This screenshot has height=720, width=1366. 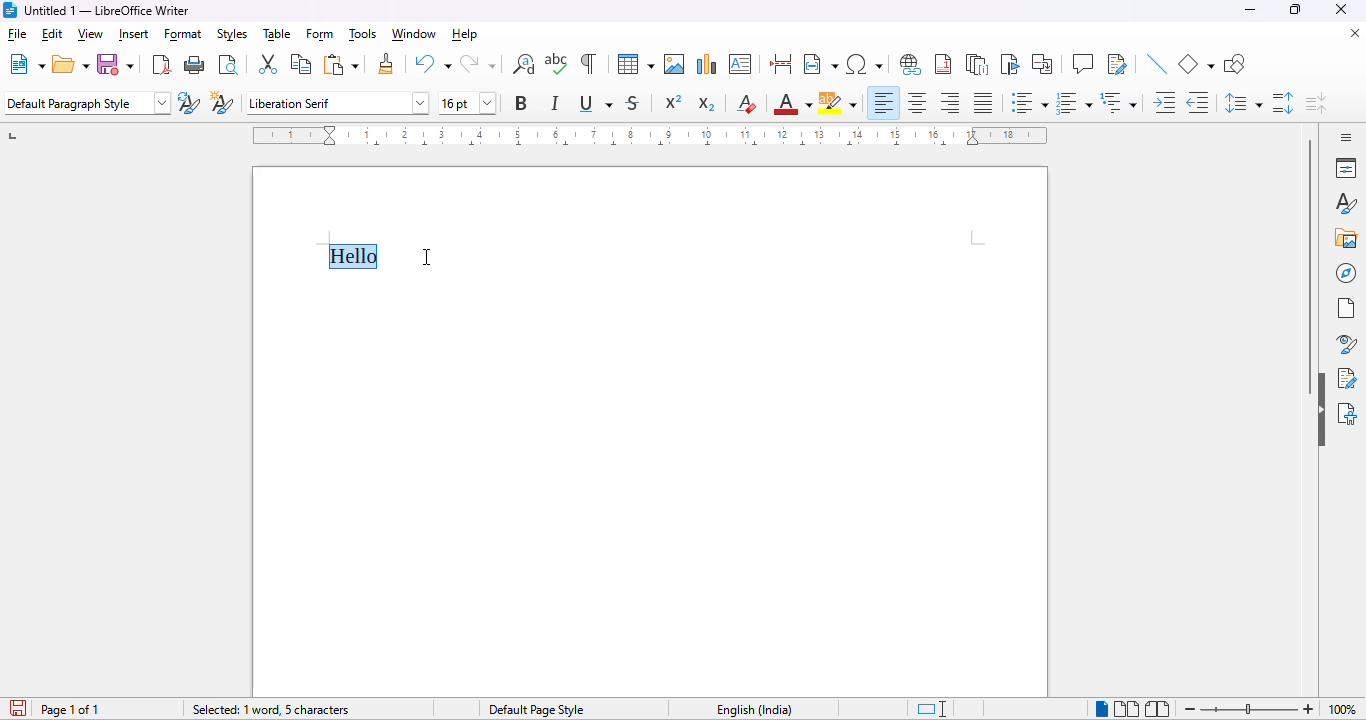 What do you see at coordinates (650, 136) in the screenshot?
I see `ruler` at bounding box center [650, 136].